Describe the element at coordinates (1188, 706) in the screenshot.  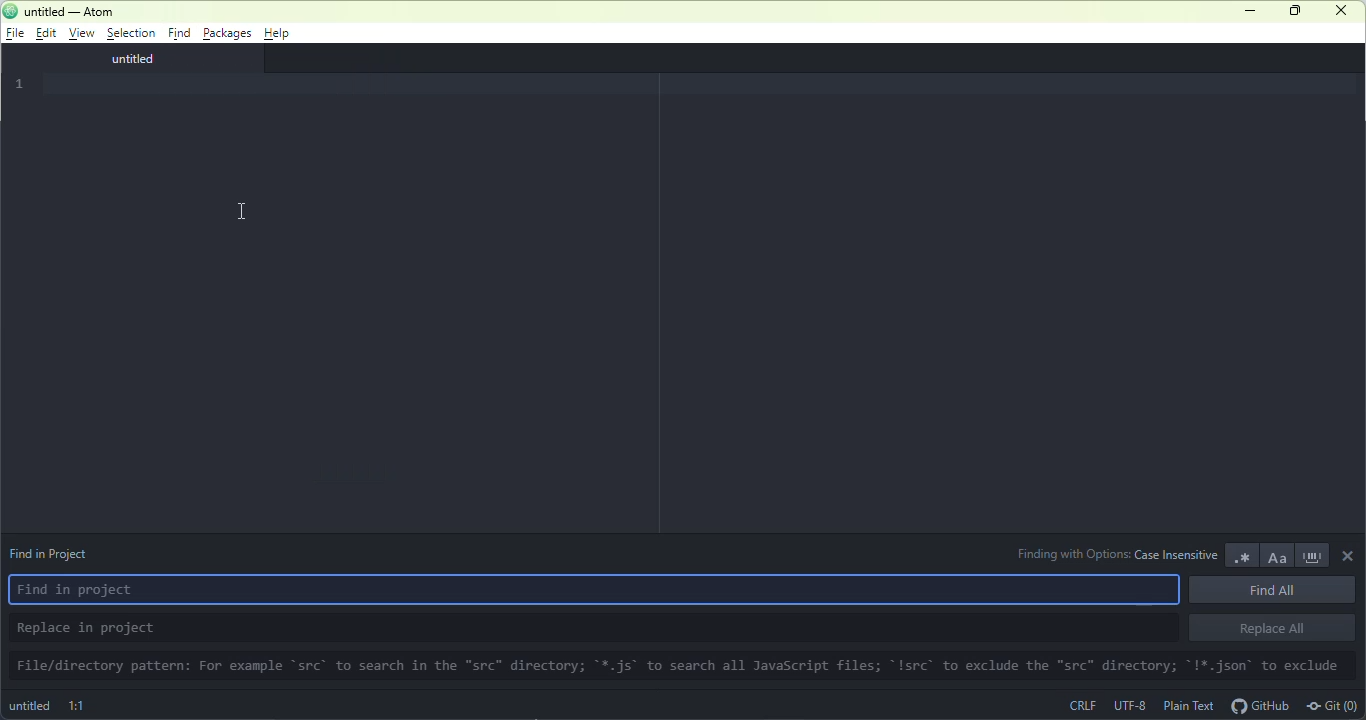
I see `plain text` at that location.